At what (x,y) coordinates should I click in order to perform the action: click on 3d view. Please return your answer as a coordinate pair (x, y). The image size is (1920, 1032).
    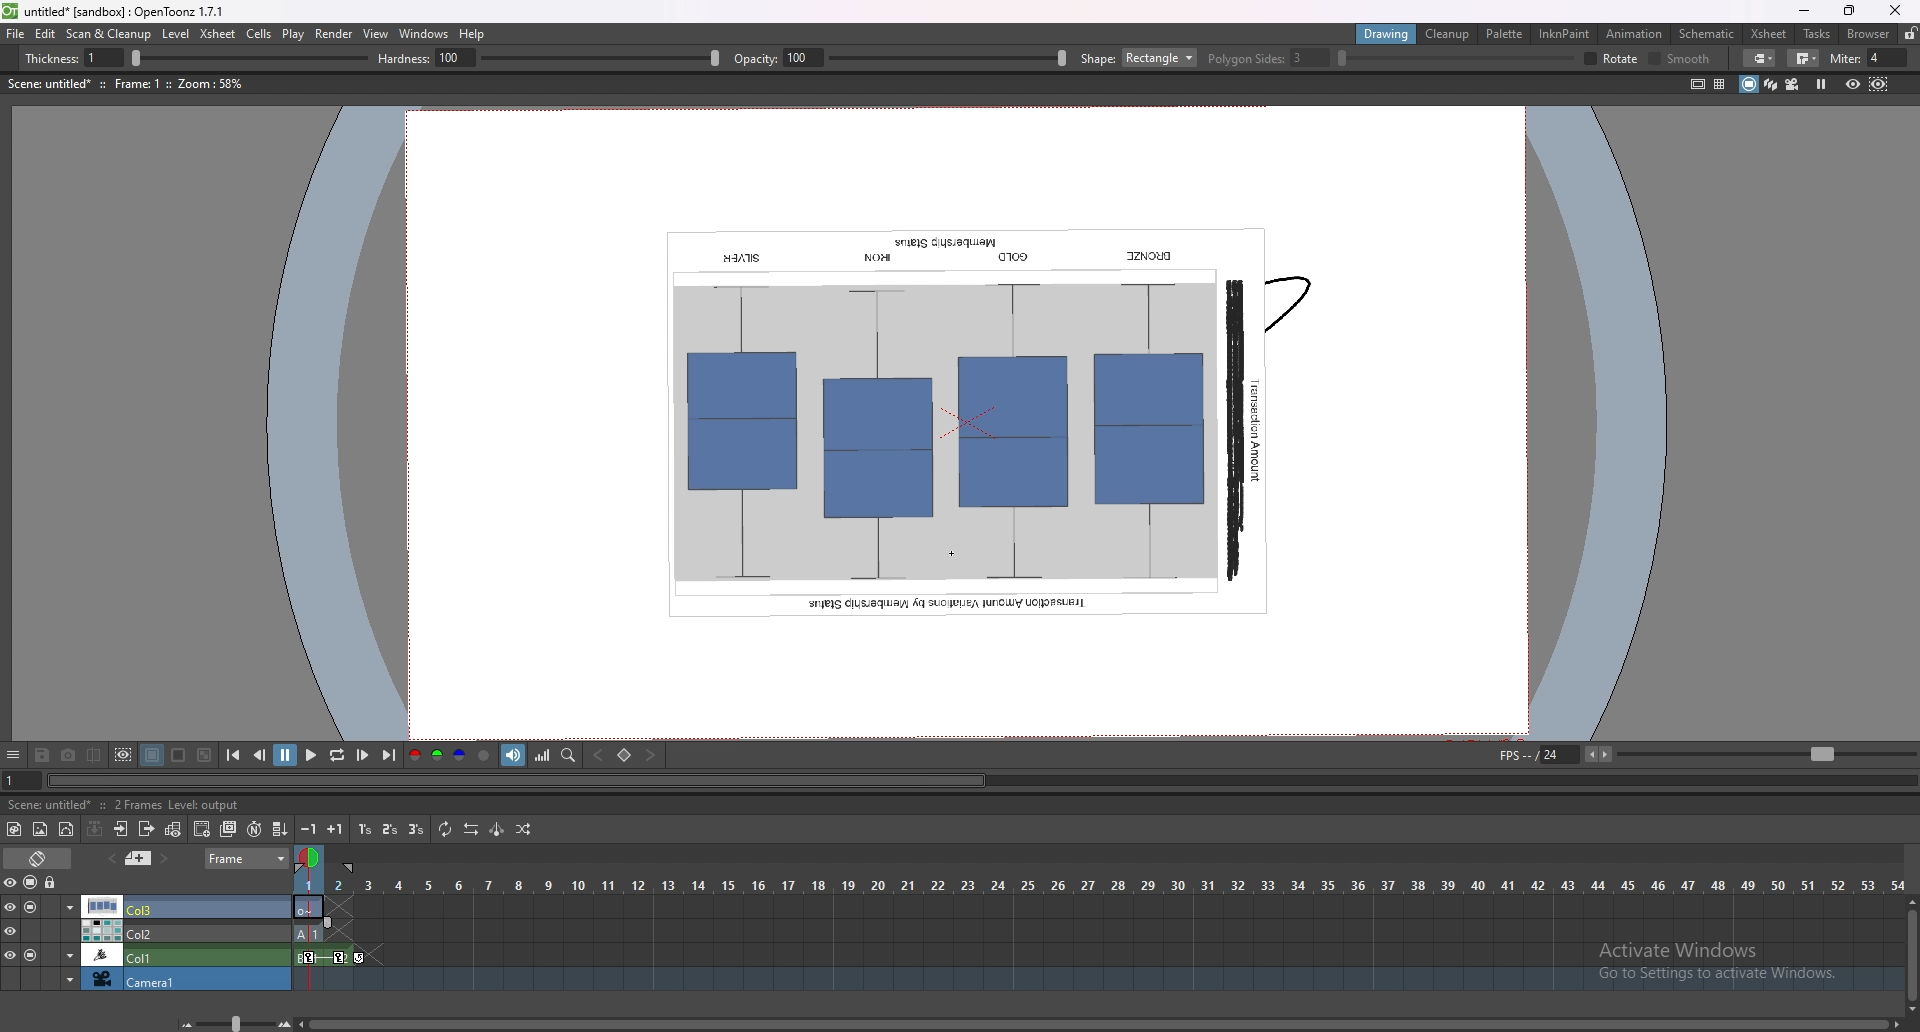
    Looking at the image, I should click on (1772, 83).